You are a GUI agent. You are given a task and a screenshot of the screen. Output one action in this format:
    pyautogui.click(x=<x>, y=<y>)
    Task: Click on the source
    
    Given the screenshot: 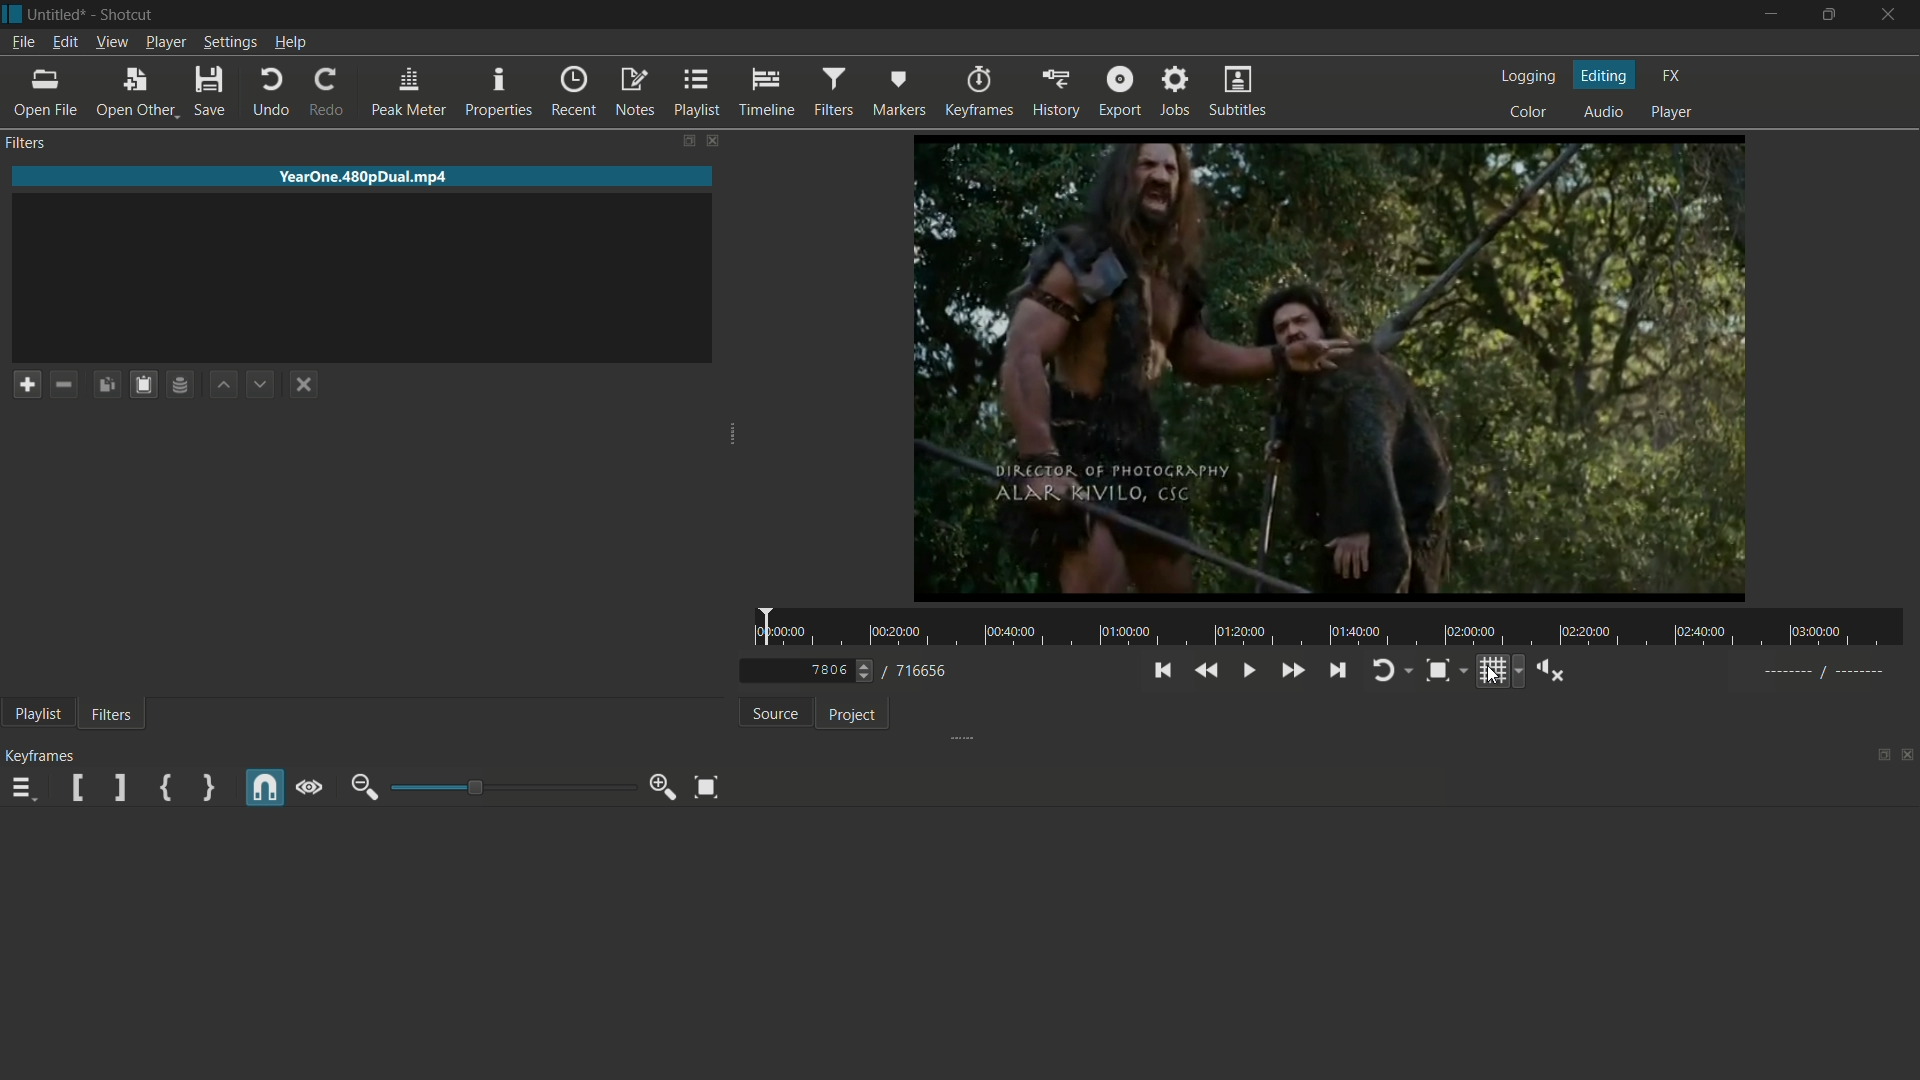 What is the action you would take?
    pyautogui.click(x=775, y=714)
    